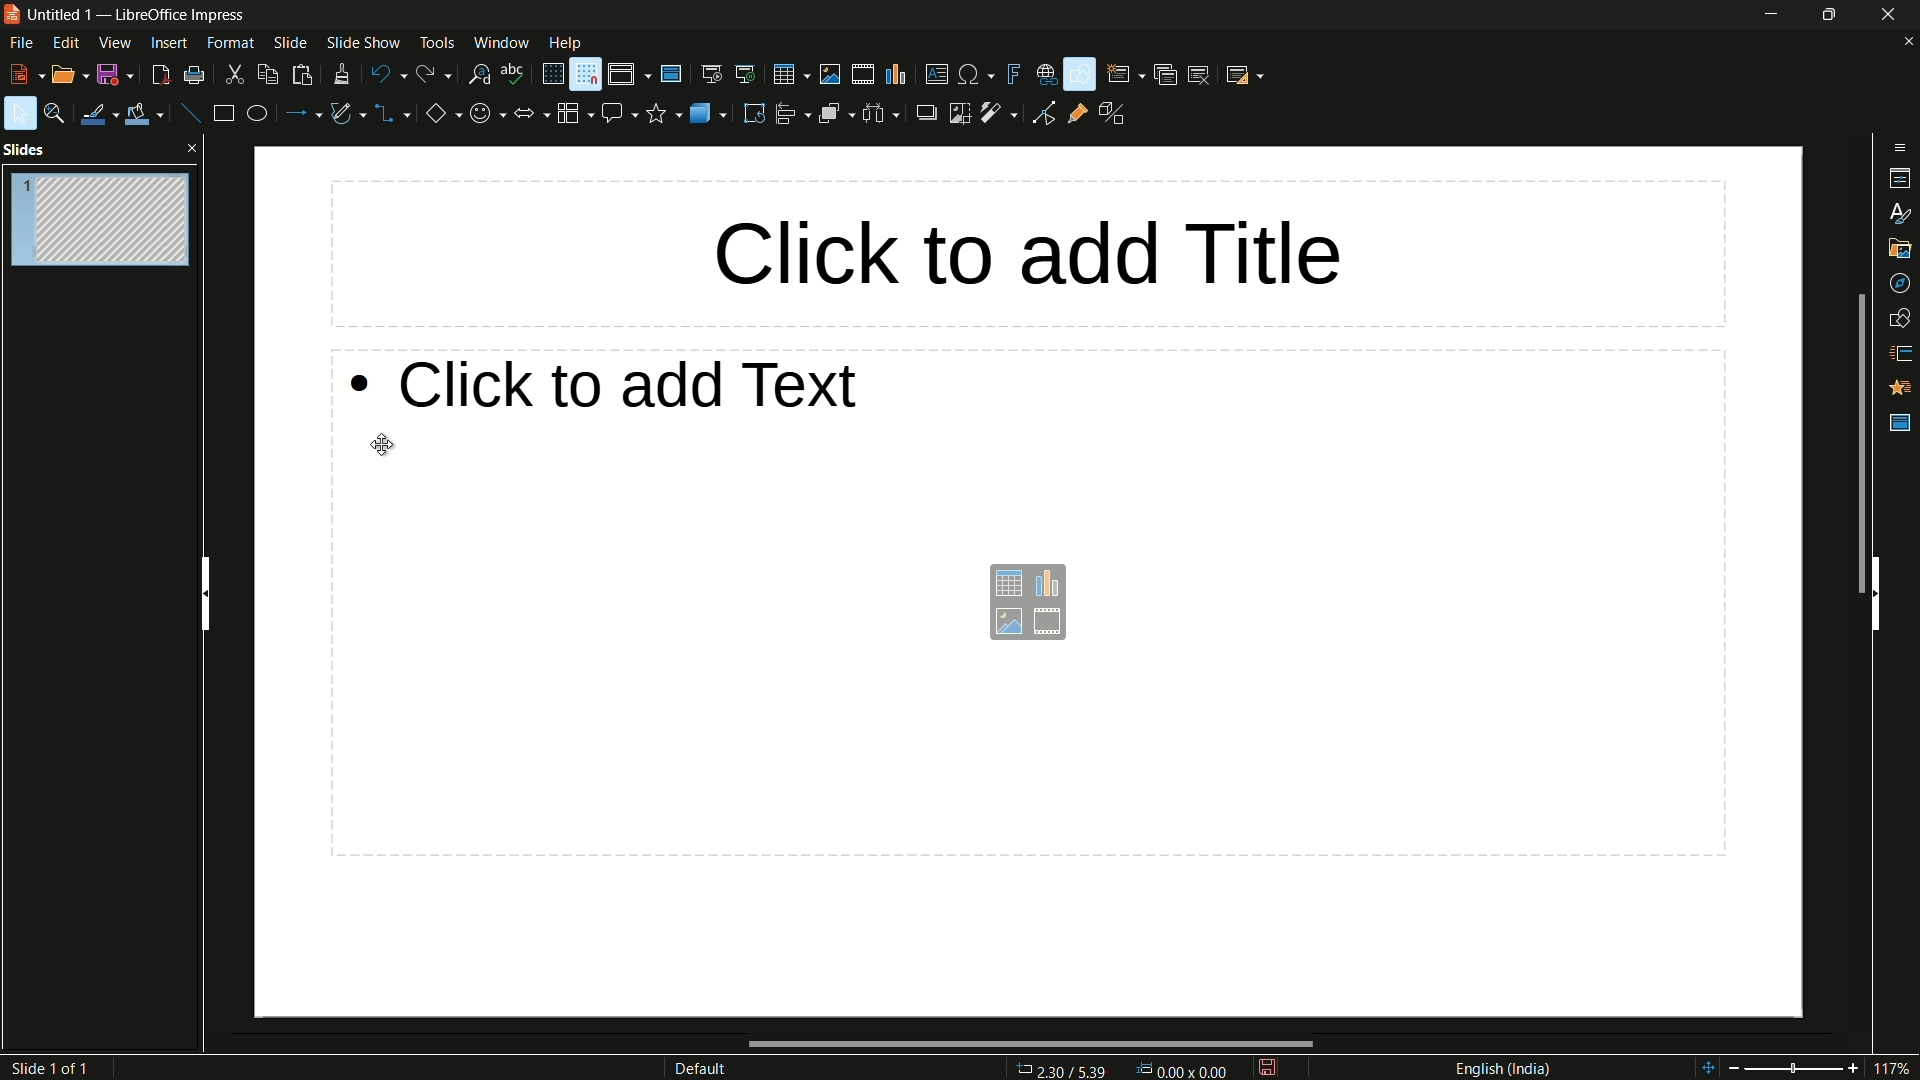 The height and width of the screenshot is (1080, 1920). Describe the element at coordinates (1507, 1068) in the screenshot. I see `language` at that location.